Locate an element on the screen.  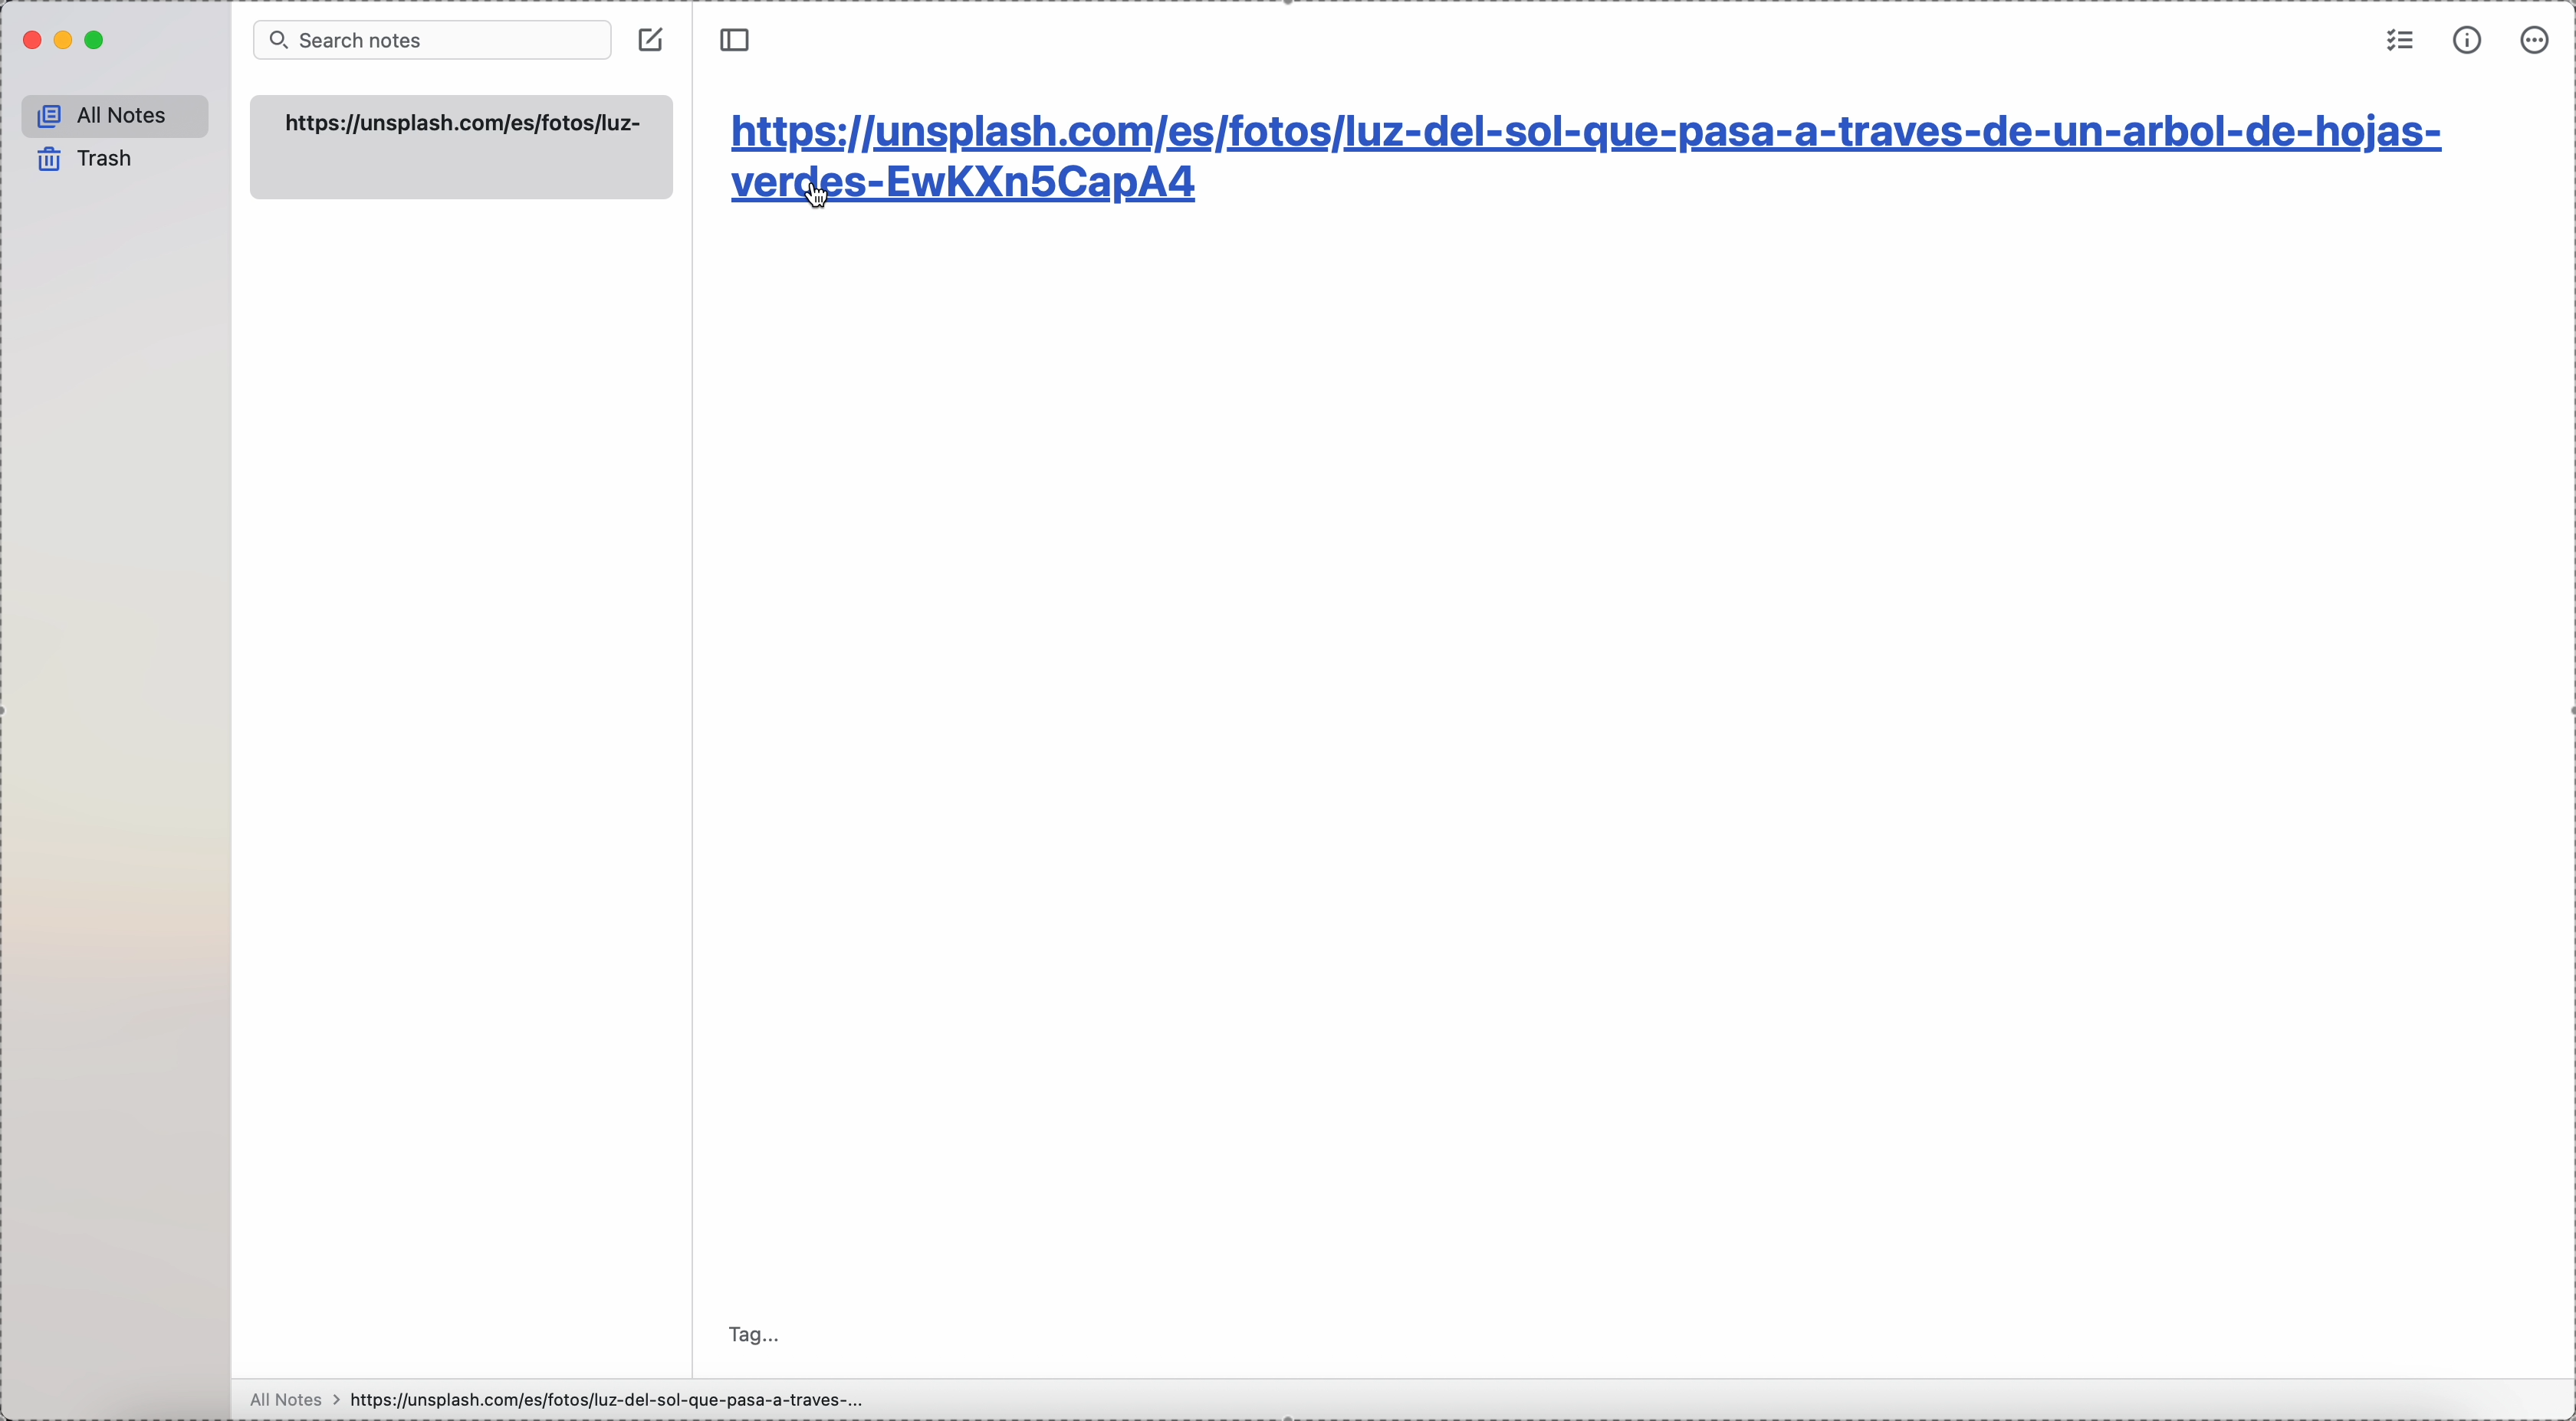
all notes is located at coordinates (118, 118).